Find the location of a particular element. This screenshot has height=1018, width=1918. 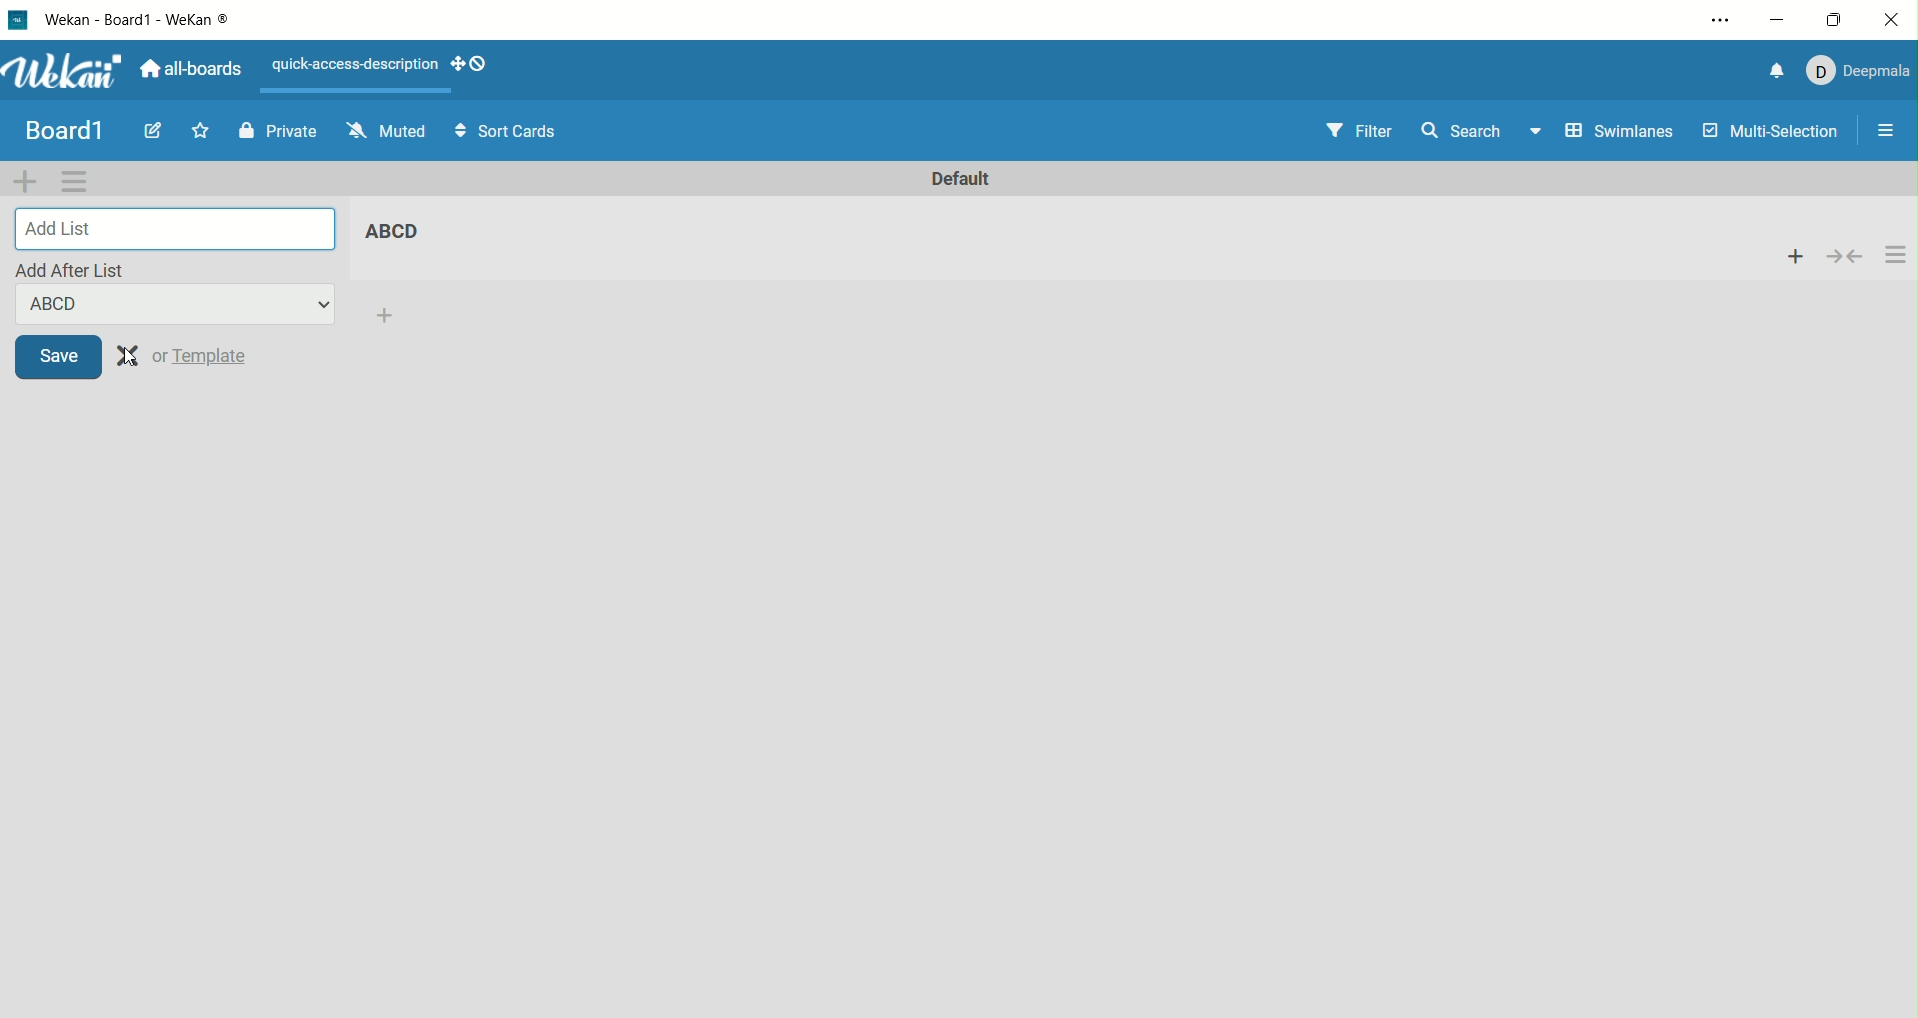

add list is located at coordinates (390, 313).